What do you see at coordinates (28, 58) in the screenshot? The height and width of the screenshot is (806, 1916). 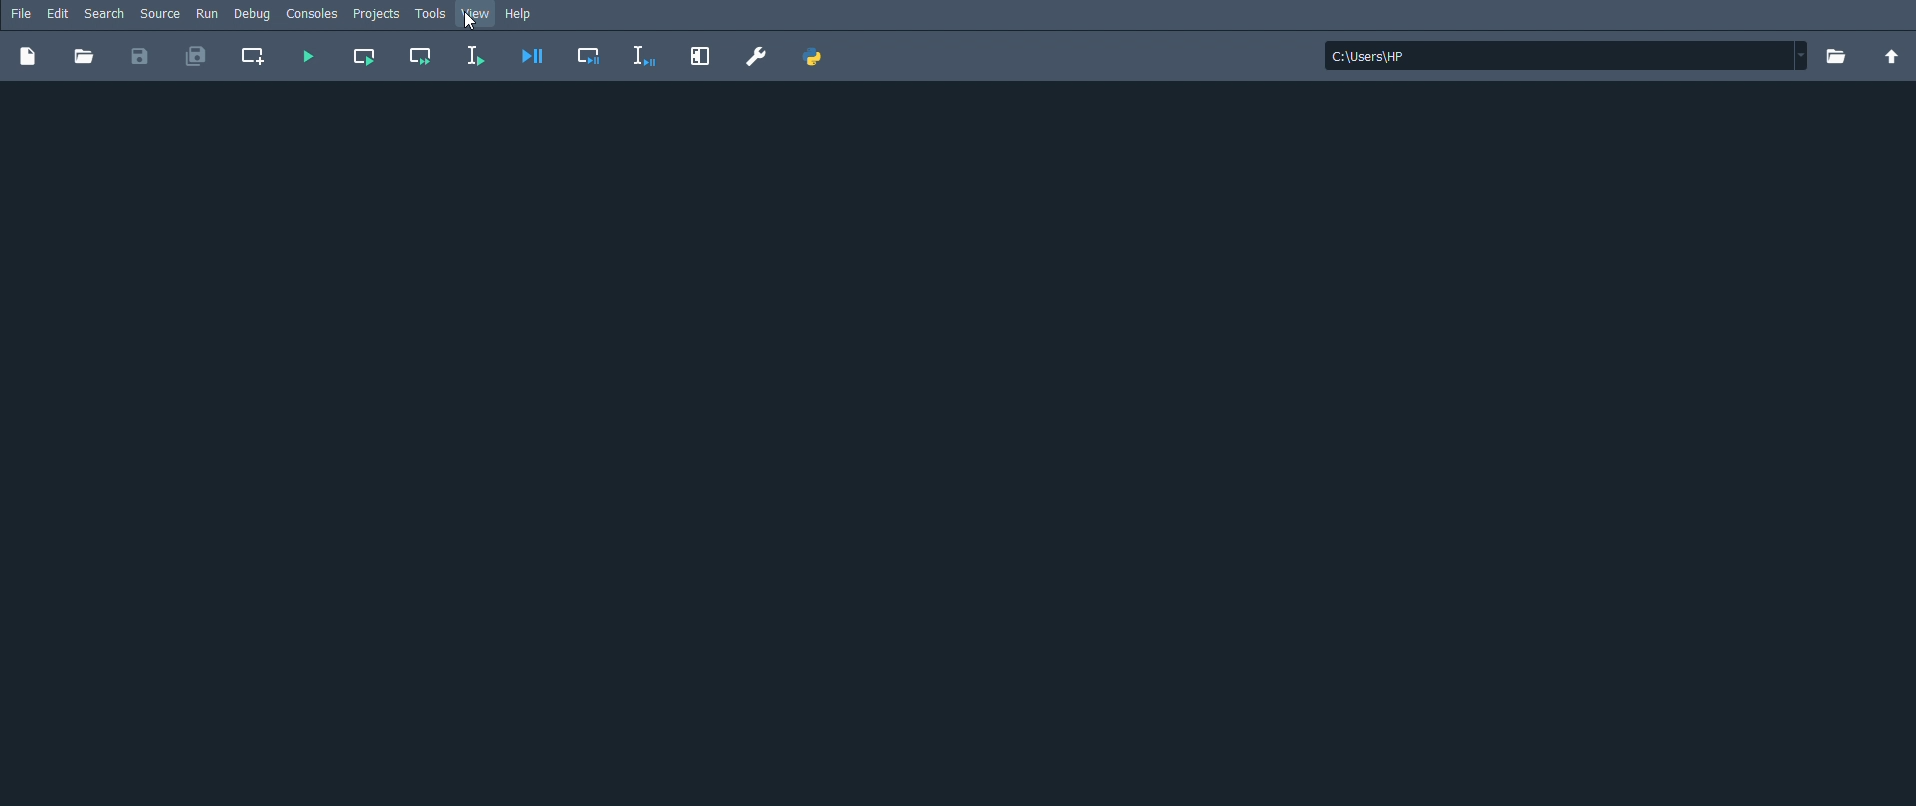 I see `New file` at bounding box center [28, 58].